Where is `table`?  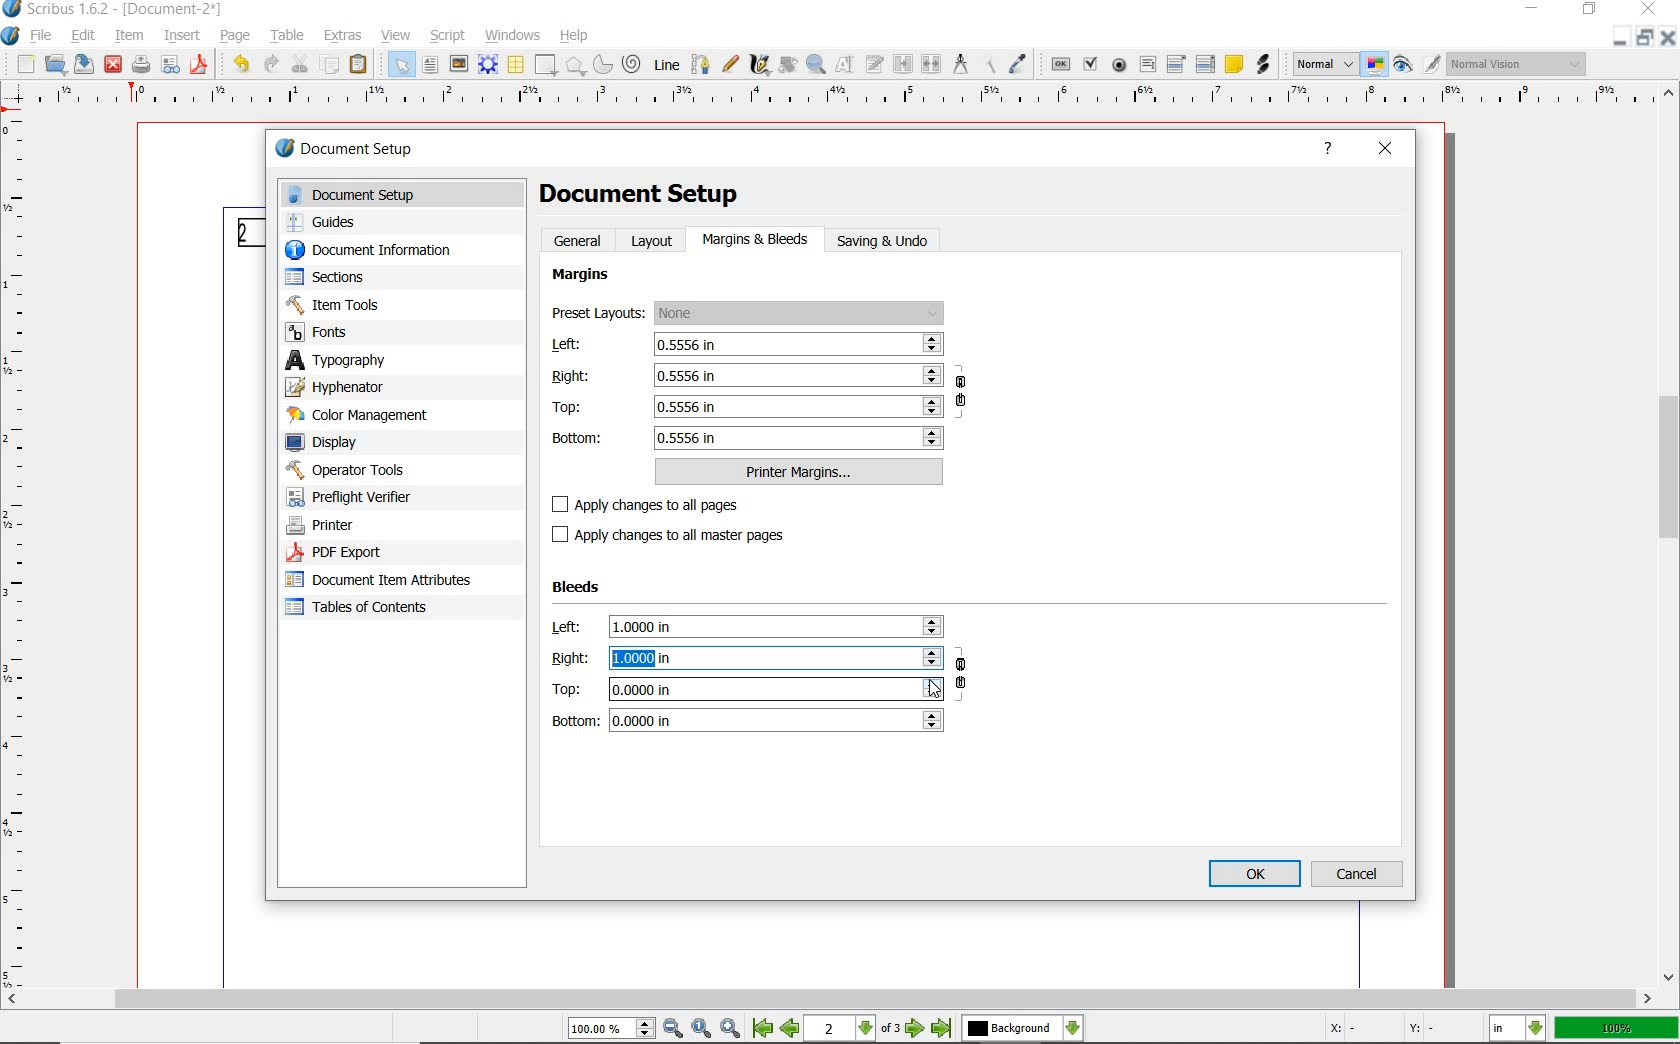
table is located at coordinates (515, 65).